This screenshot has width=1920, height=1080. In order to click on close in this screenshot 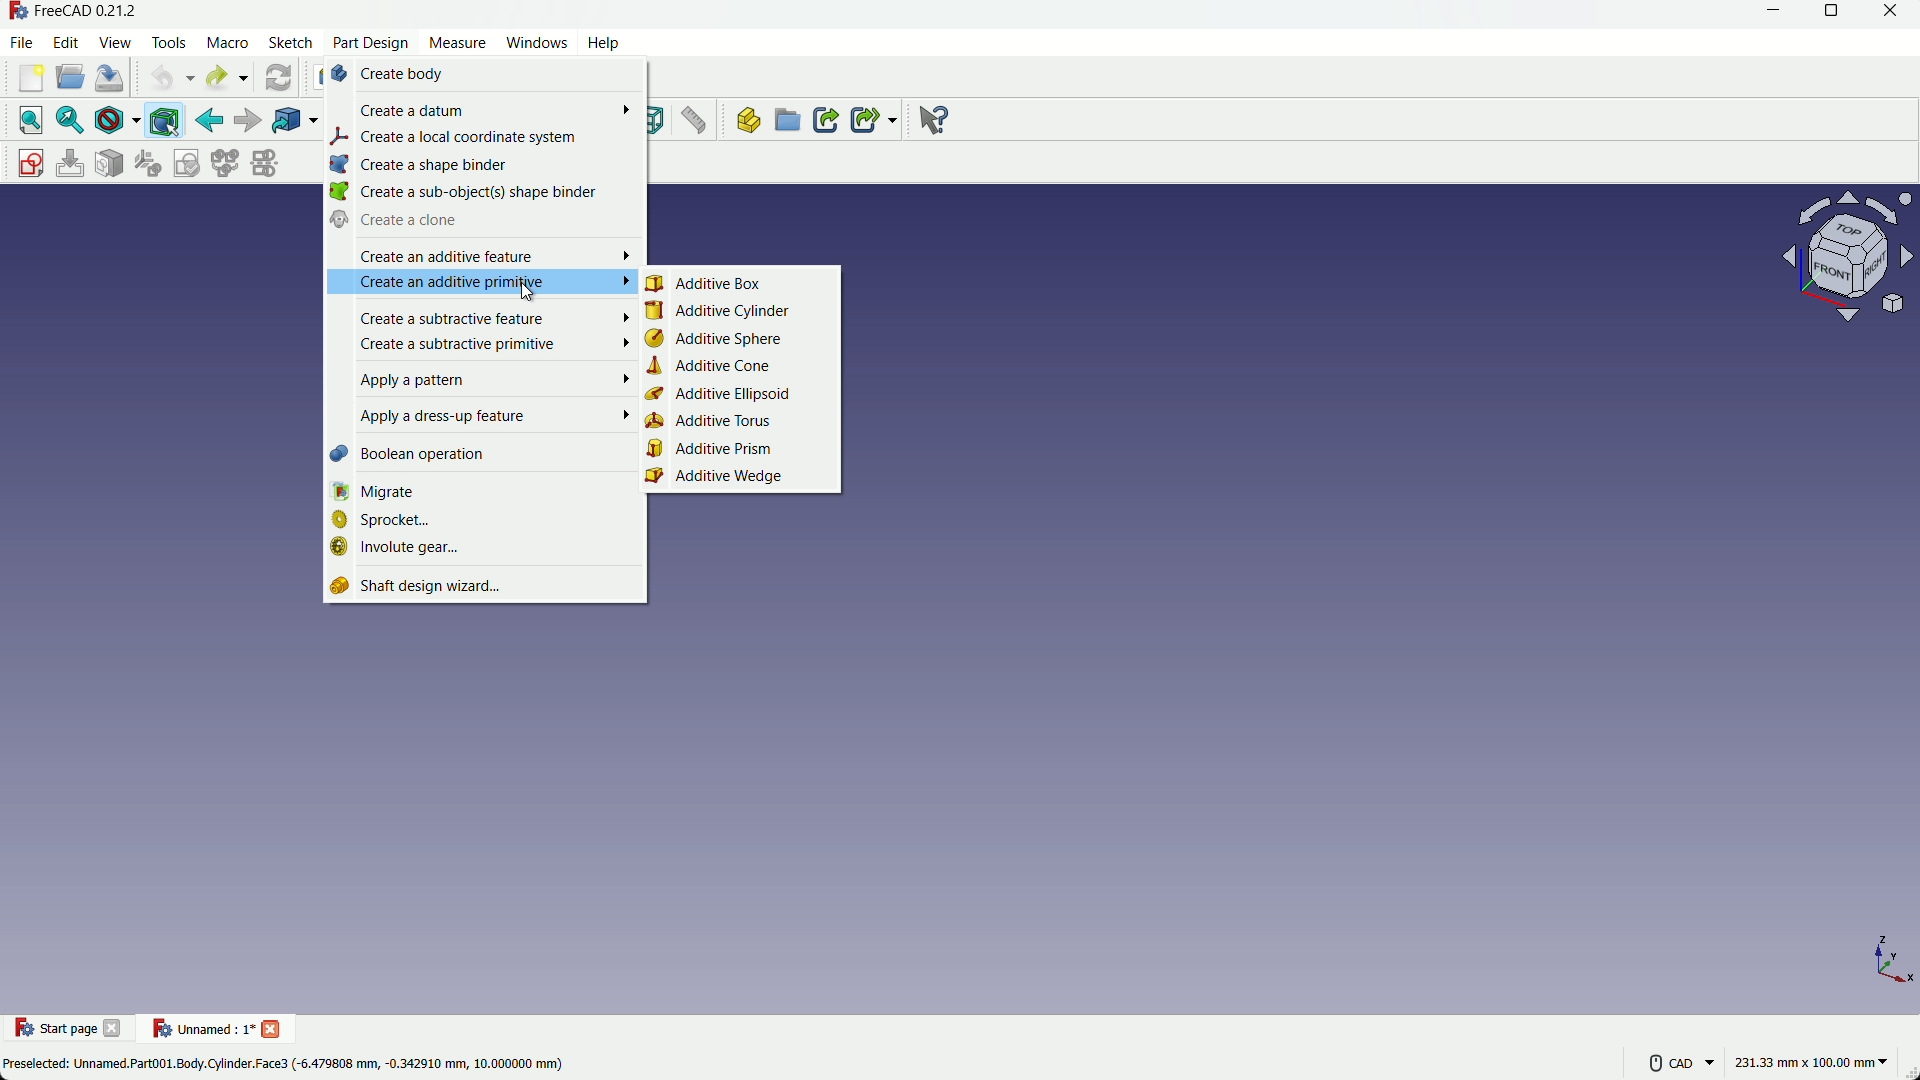, I will do `click(1889, 12)`.